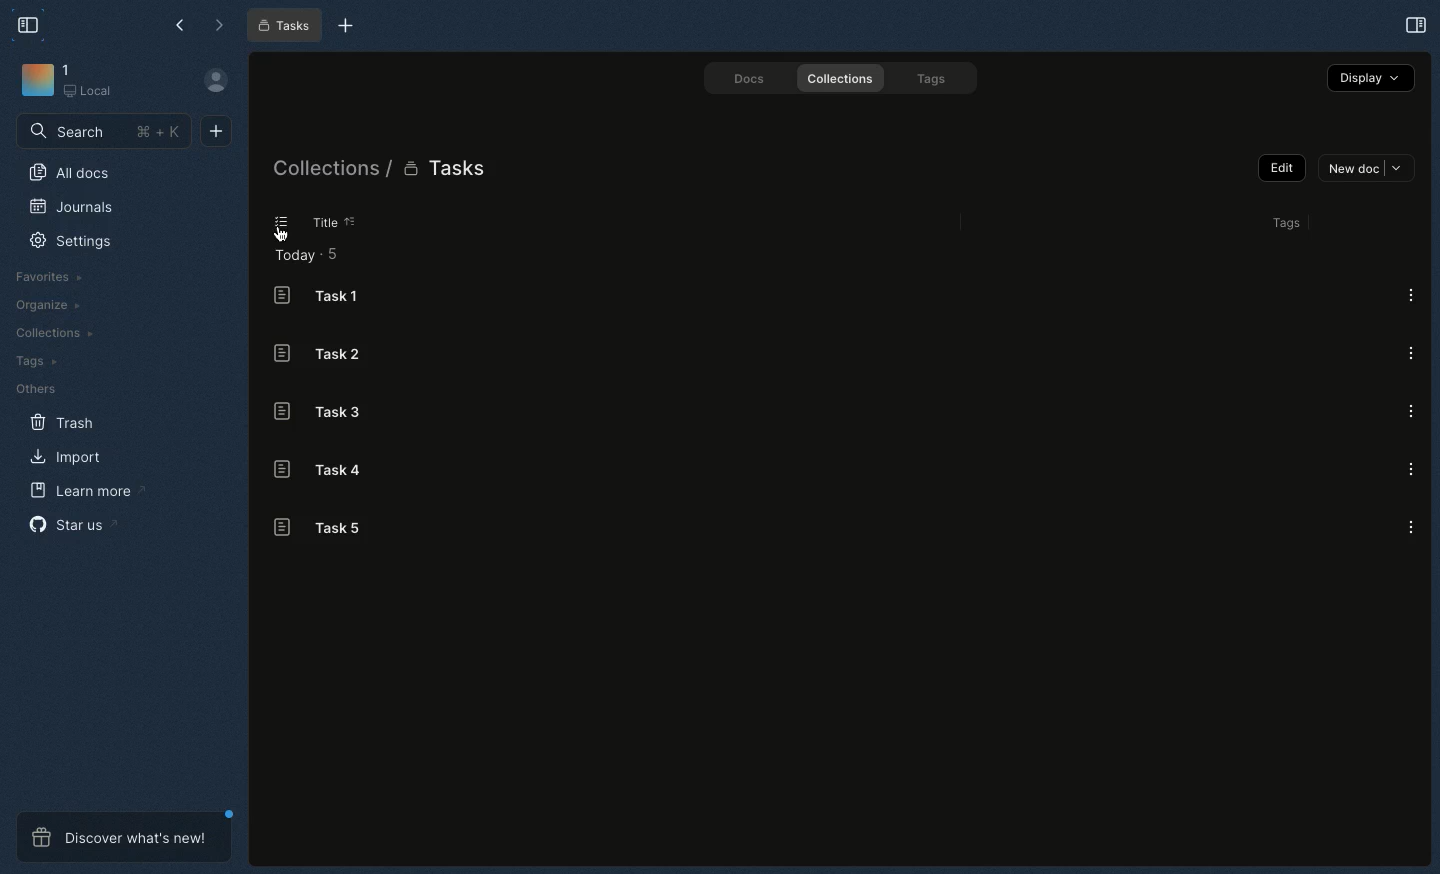 The image size is (1440, 874). What do you see at coordinates (1410, 469) in the screenshot?
I see `Options` at bounding box center [1410, 469].